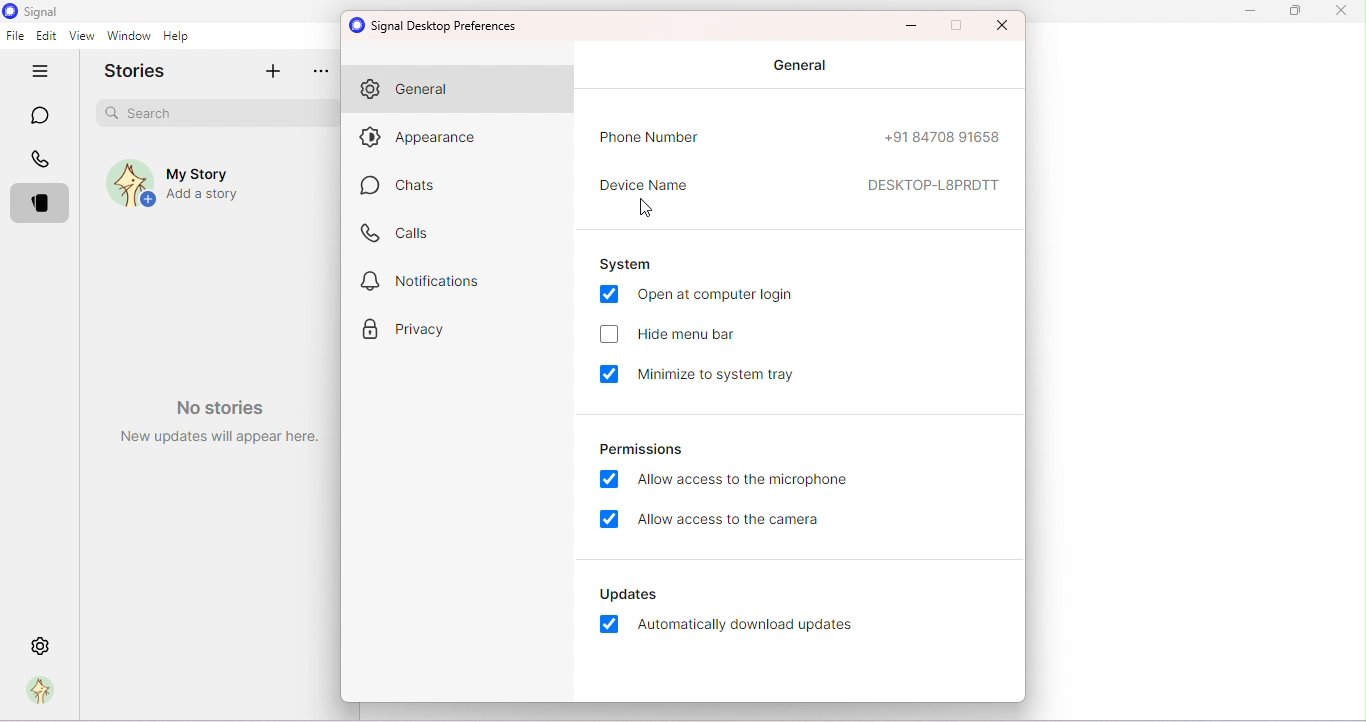  What do you see at coordinates (405, 335) in the screenshot?
I see `Privacy` at bounding box center [405, 335].